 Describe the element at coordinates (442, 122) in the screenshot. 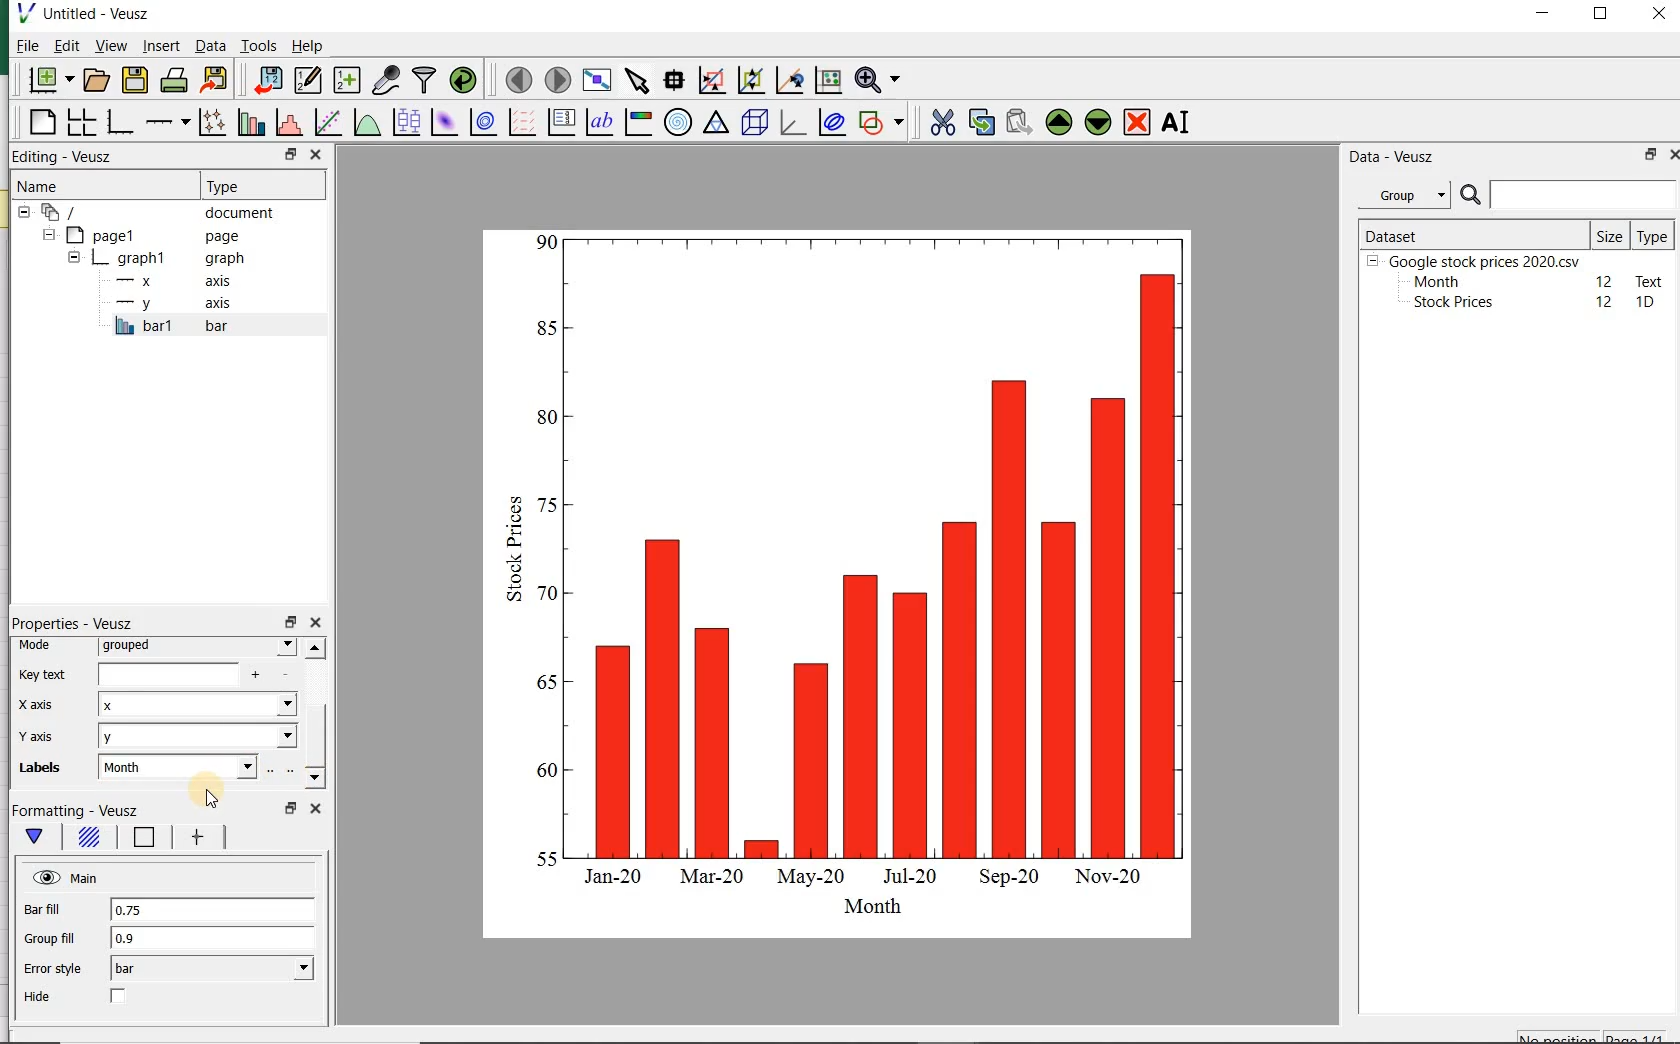

I see `plot a 2d dataset as an image` at that location.